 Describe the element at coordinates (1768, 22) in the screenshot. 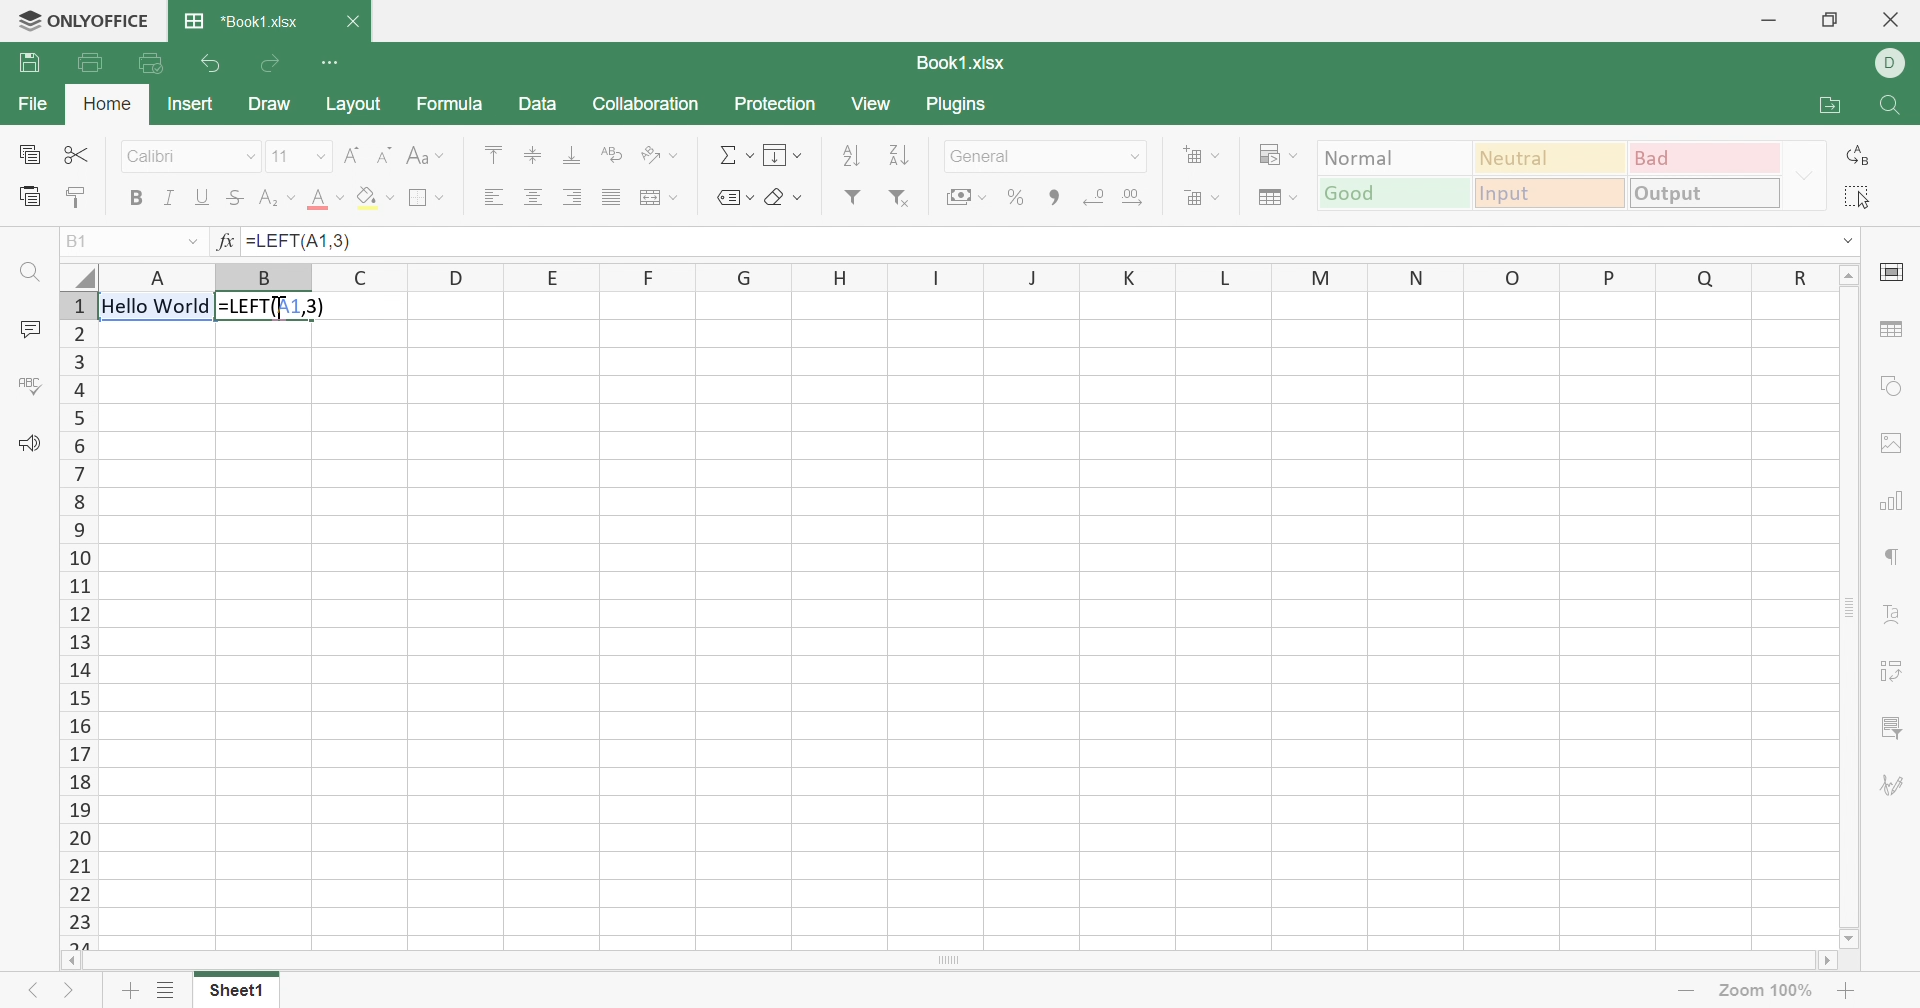

I see `Minimize` at that location.